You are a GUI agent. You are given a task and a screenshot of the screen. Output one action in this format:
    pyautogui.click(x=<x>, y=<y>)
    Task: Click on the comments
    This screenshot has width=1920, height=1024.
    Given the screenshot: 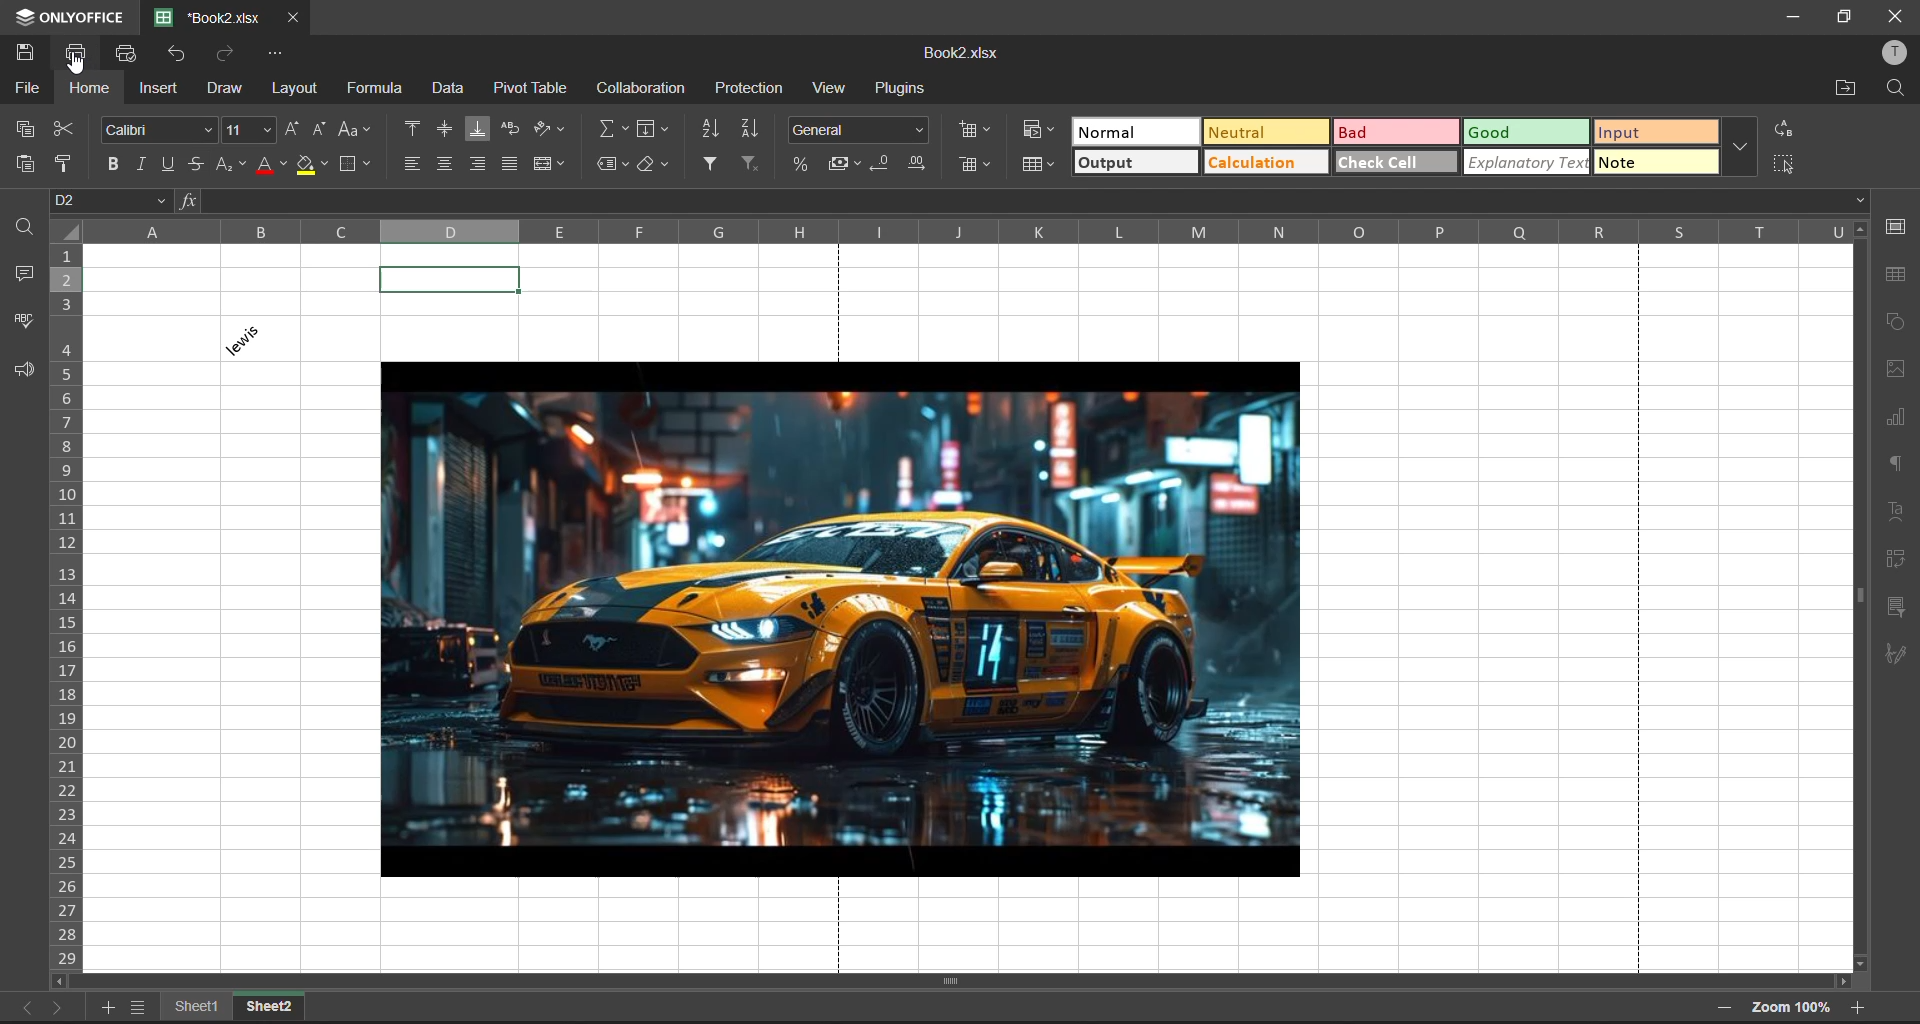 What is the action you would take?
    pyautogui.click(x=27, y=274)
    